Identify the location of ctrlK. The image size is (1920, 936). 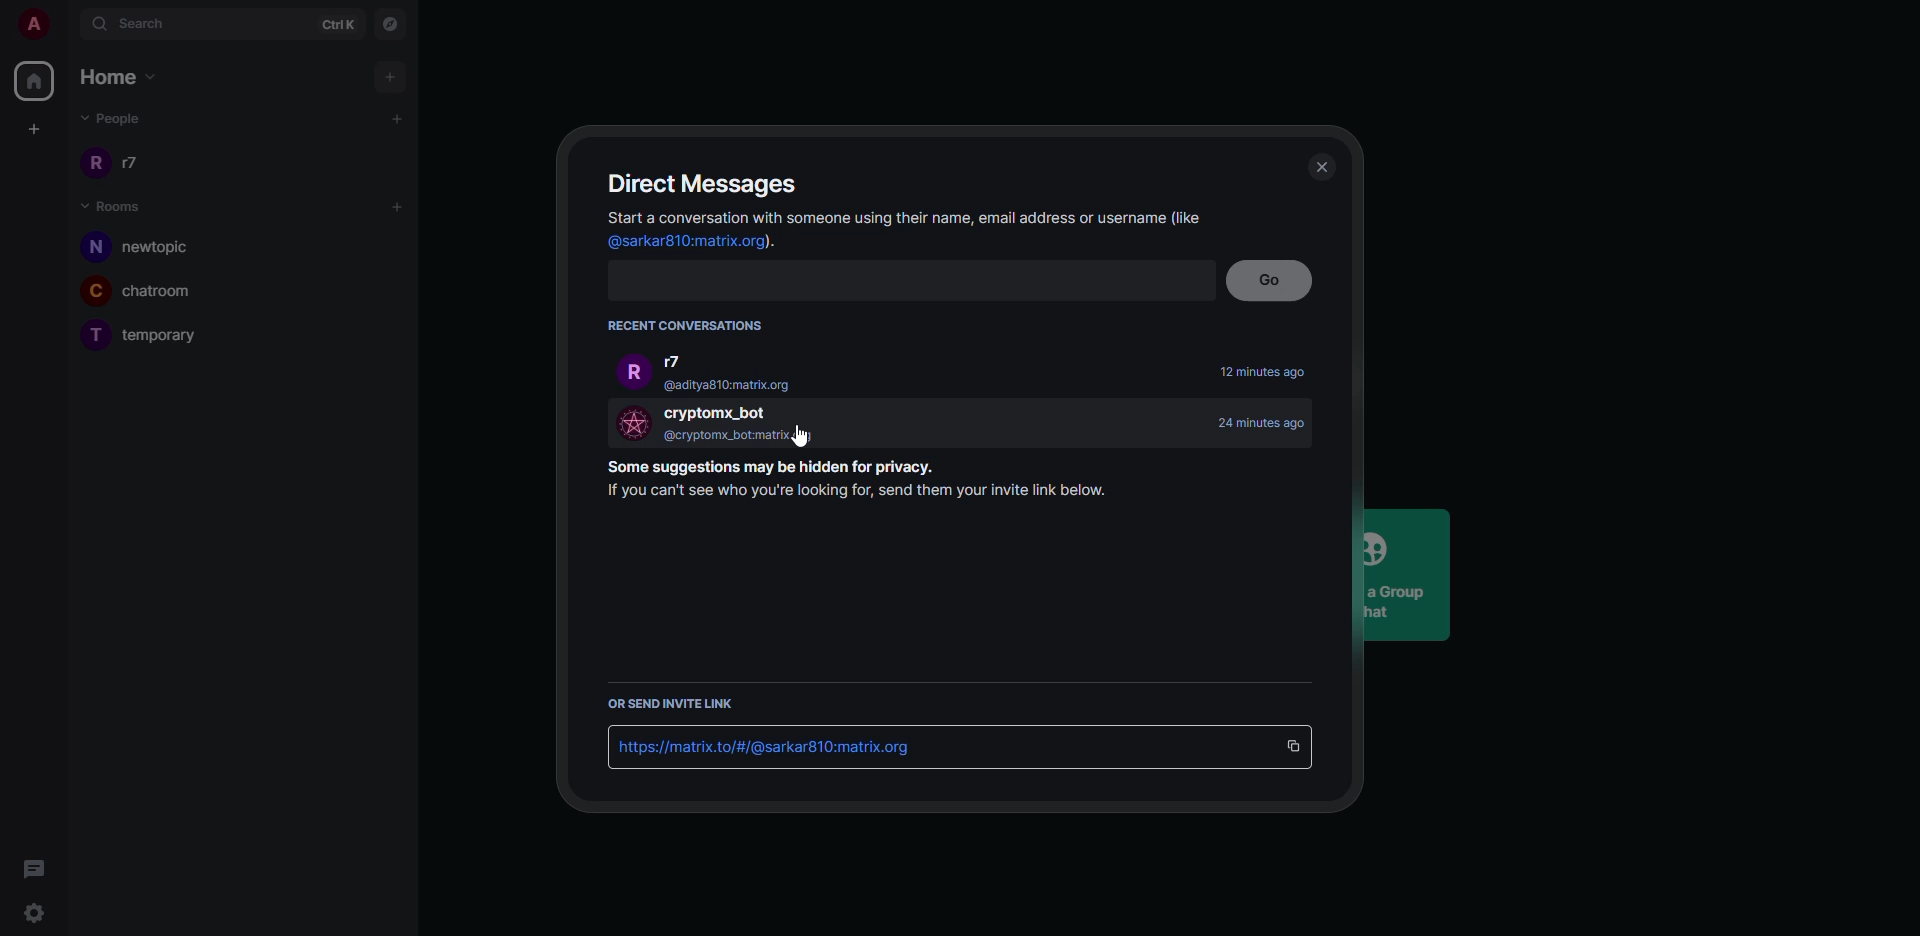
(338, 25).